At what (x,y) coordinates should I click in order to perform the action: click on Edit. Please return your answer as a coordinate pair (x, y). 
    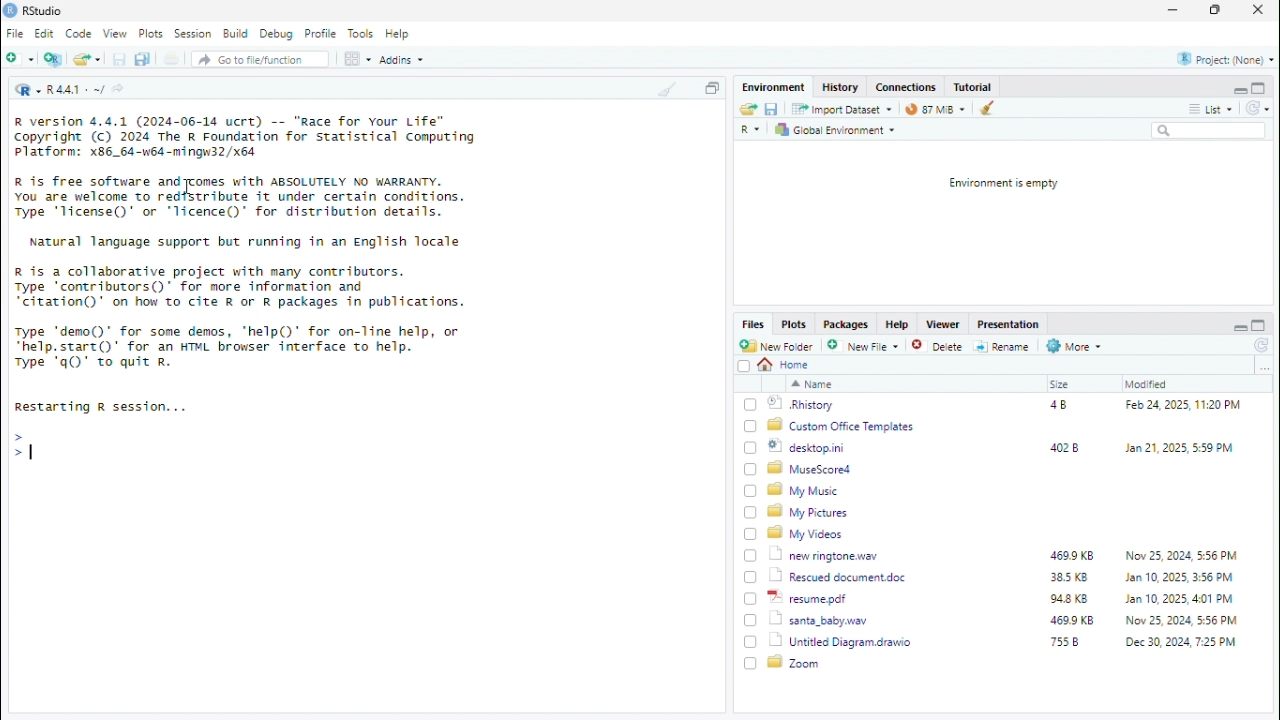
    Looking at the image, I should click on (45, 33).